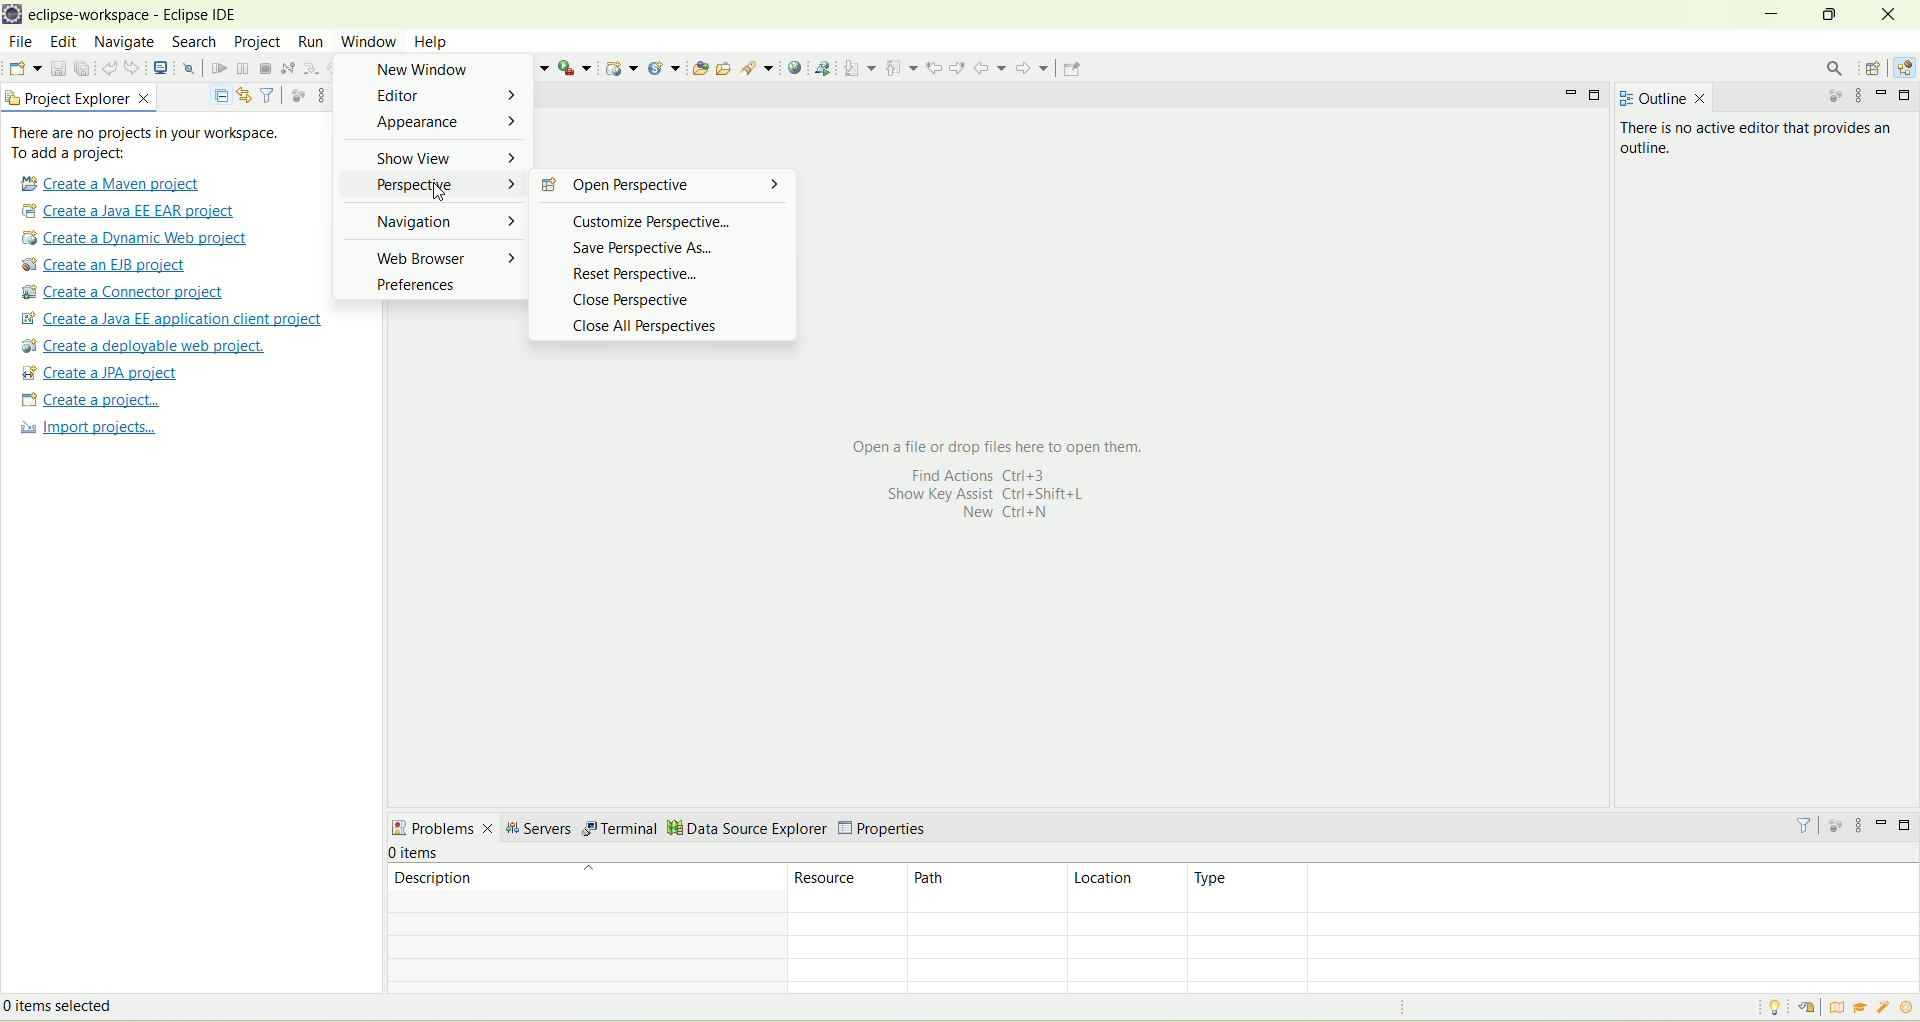 The image size is (1920, 1022). Describe the element at coordinates (635, 304) in the screenshot. I see `close perspective` at that location.